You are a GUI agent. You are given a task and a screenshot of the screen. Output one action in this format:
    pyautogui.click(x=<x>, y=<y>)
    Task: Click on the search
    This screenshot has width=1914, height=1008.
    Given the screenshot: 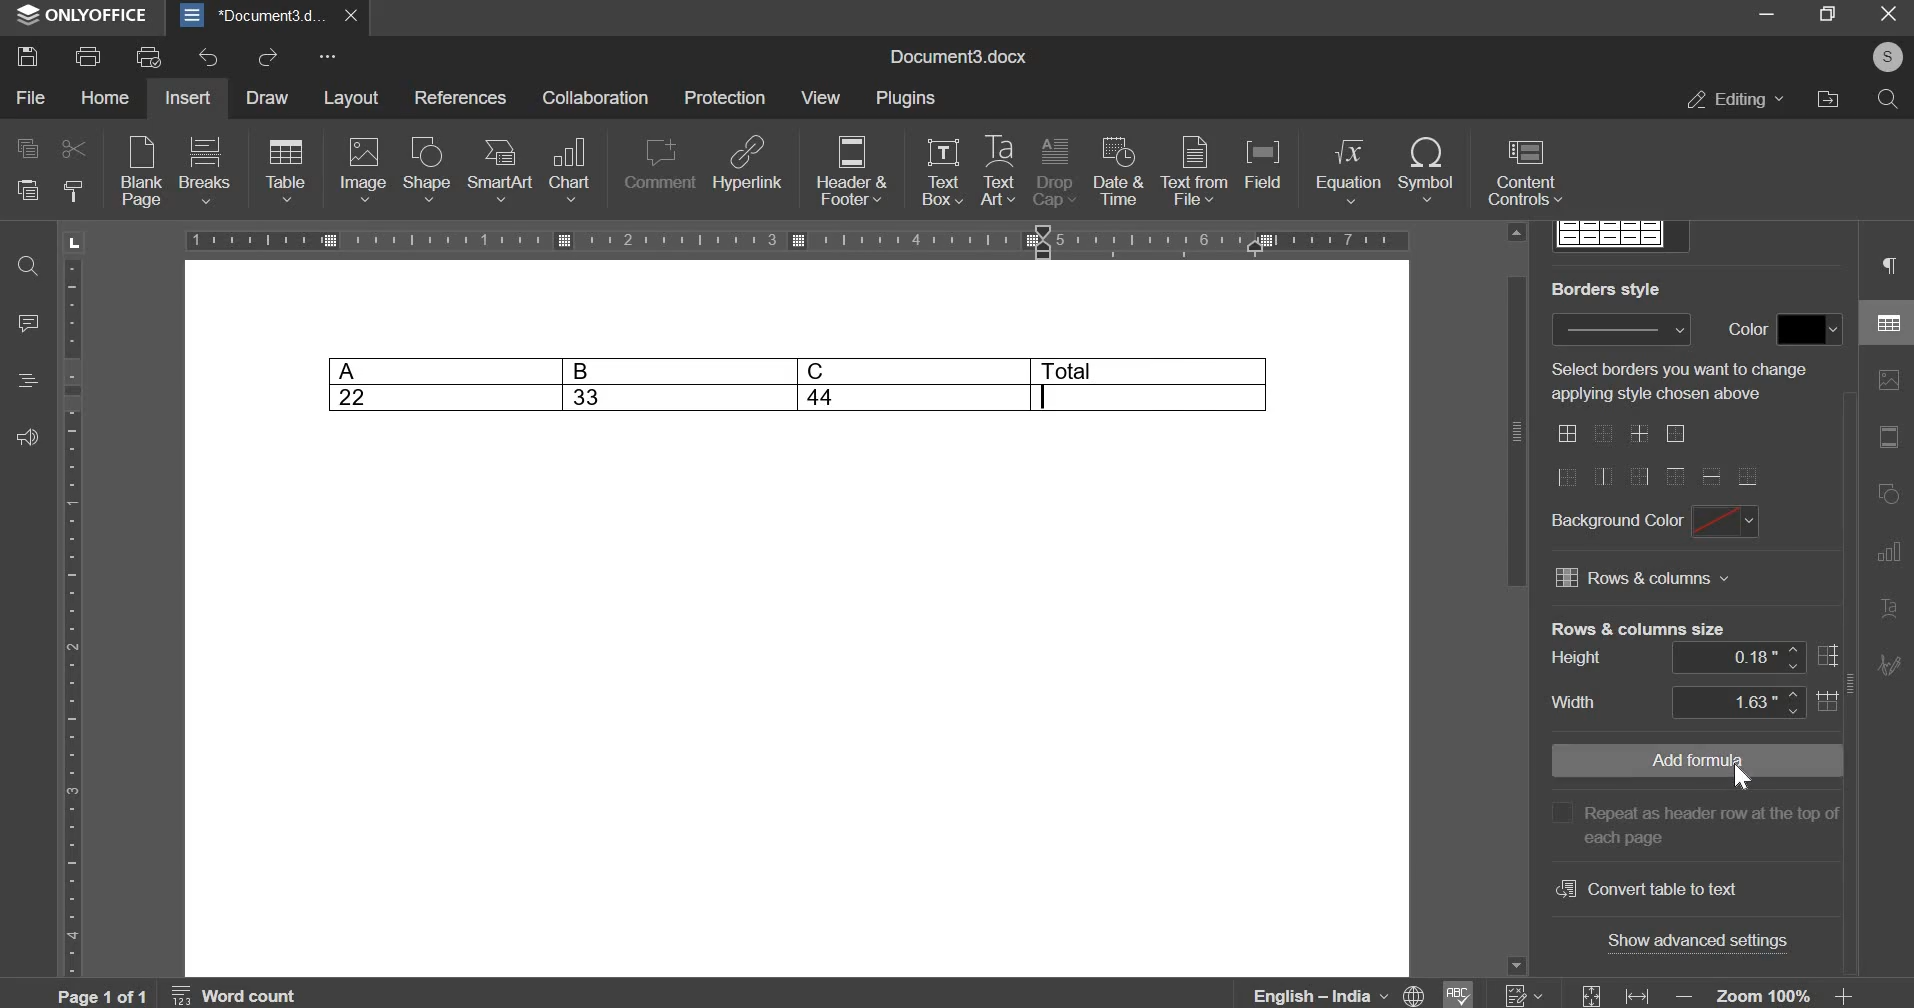 What is the action you would take?
    pyautogui.click(x=1890, y=101)
    